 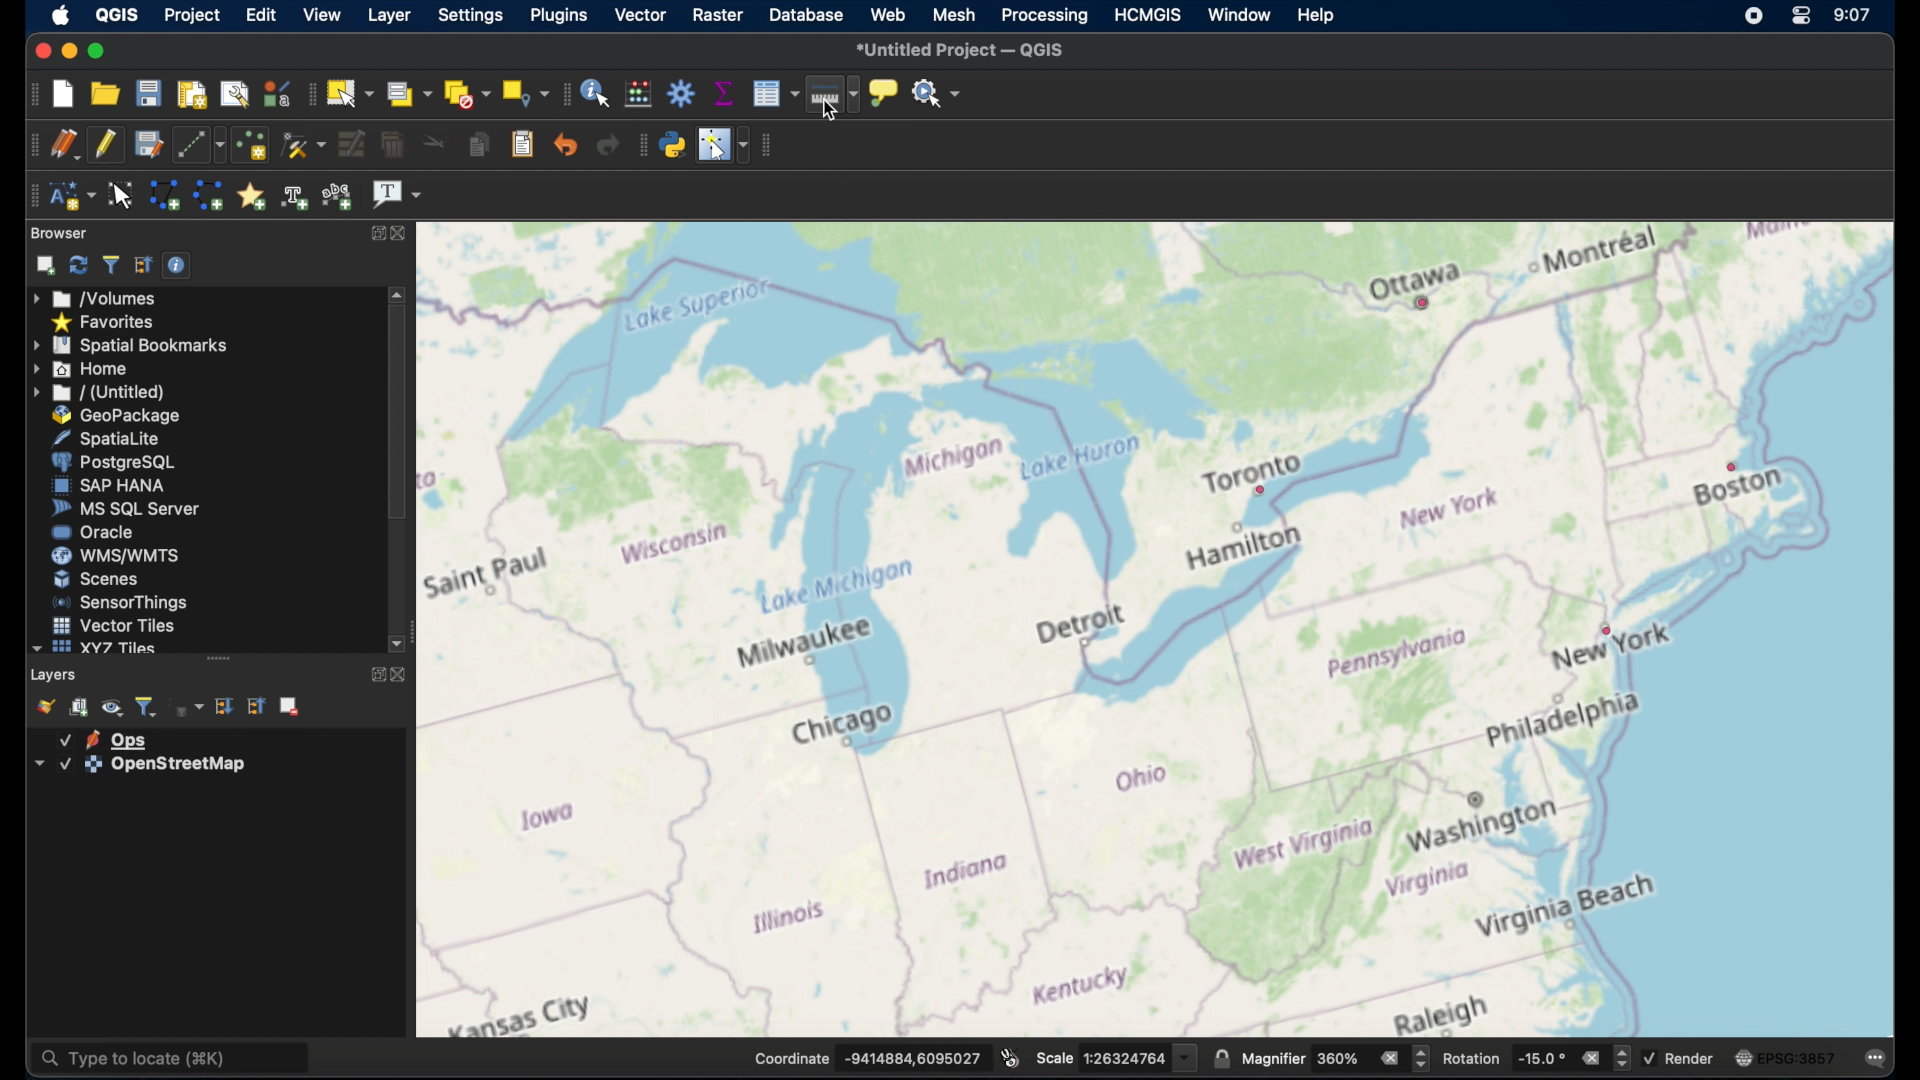 What do you see at coordinates (1535, 1056) in the screenshot?
I see `rotation` at bounding box center [1535, 1056].